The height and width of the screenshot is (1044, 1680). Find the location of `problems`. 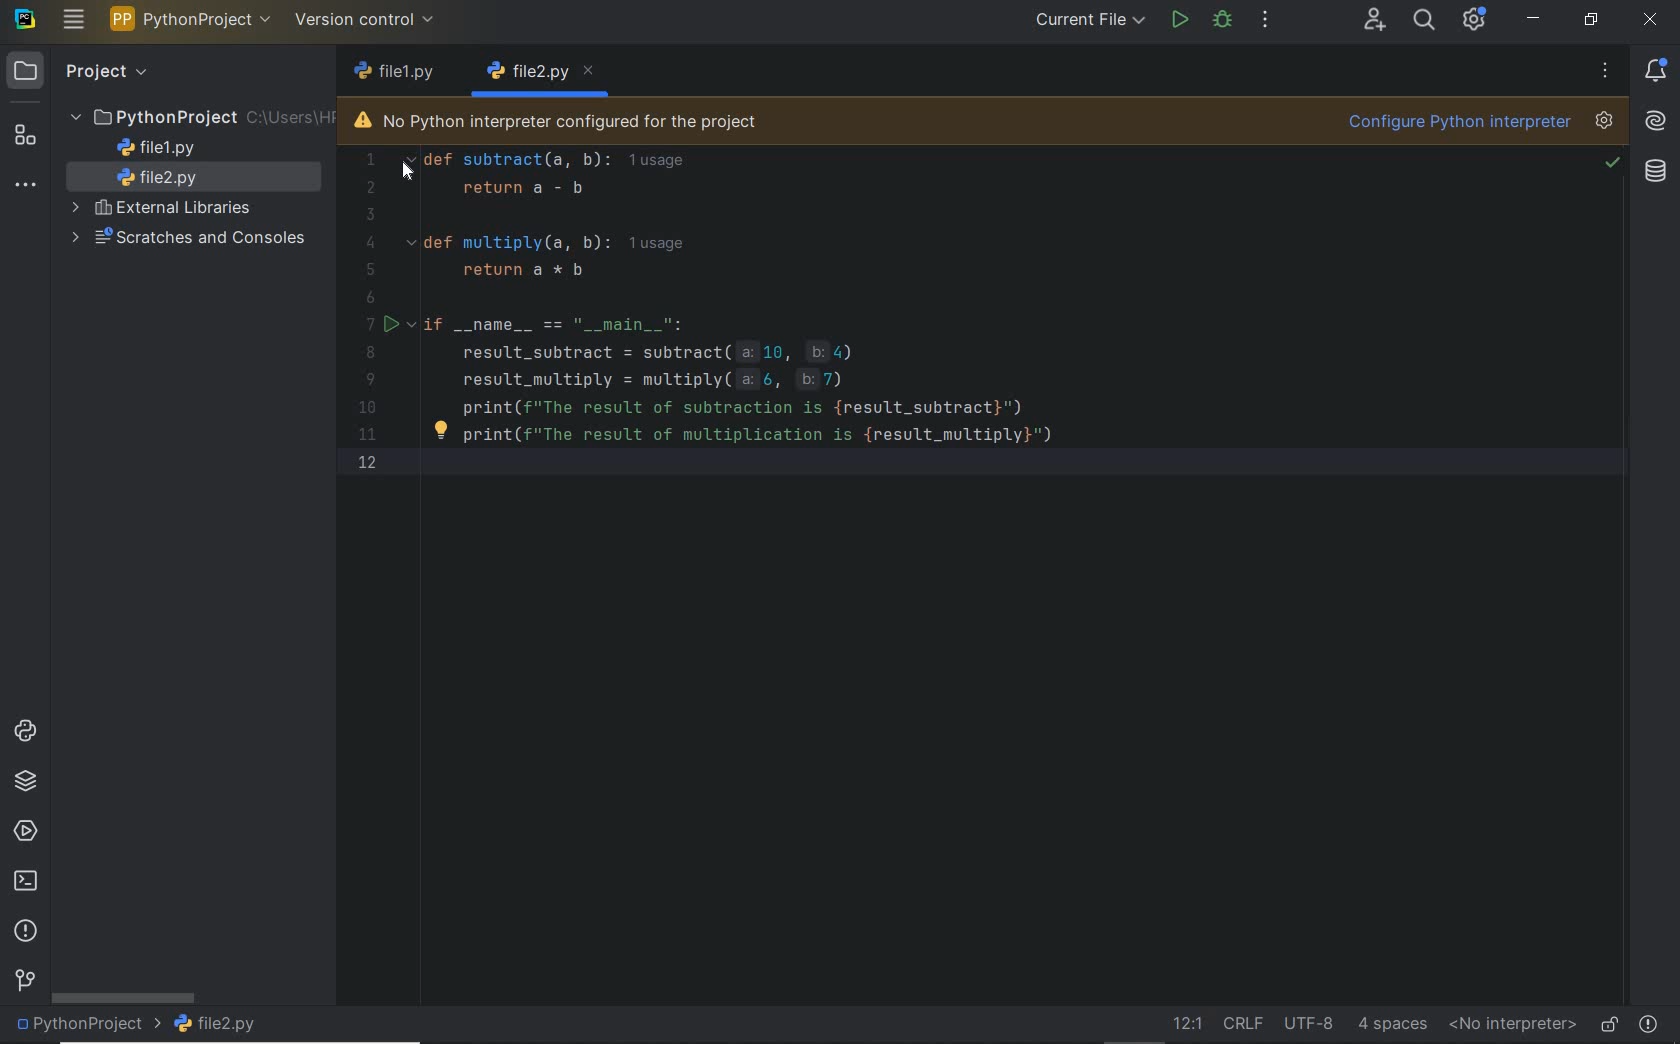

problems is located at coordinates (1650, 1021).